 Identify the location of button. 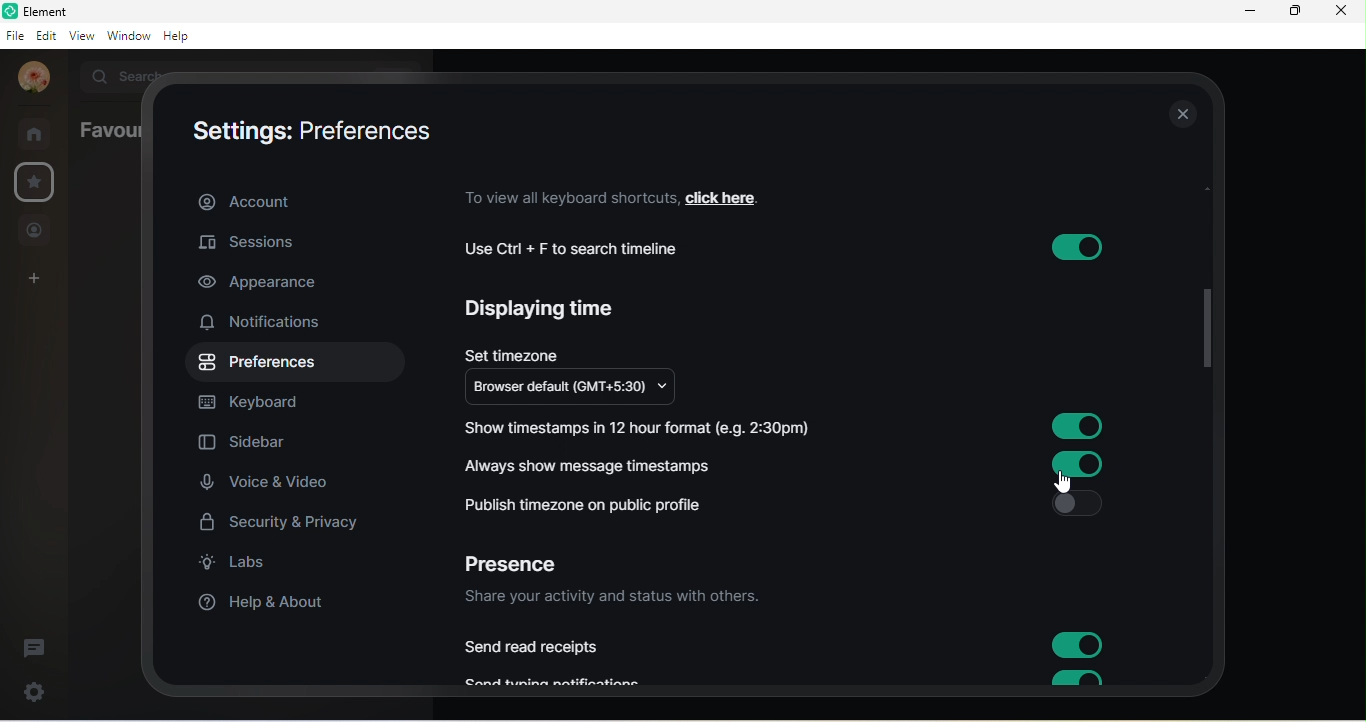
(1078, 503).